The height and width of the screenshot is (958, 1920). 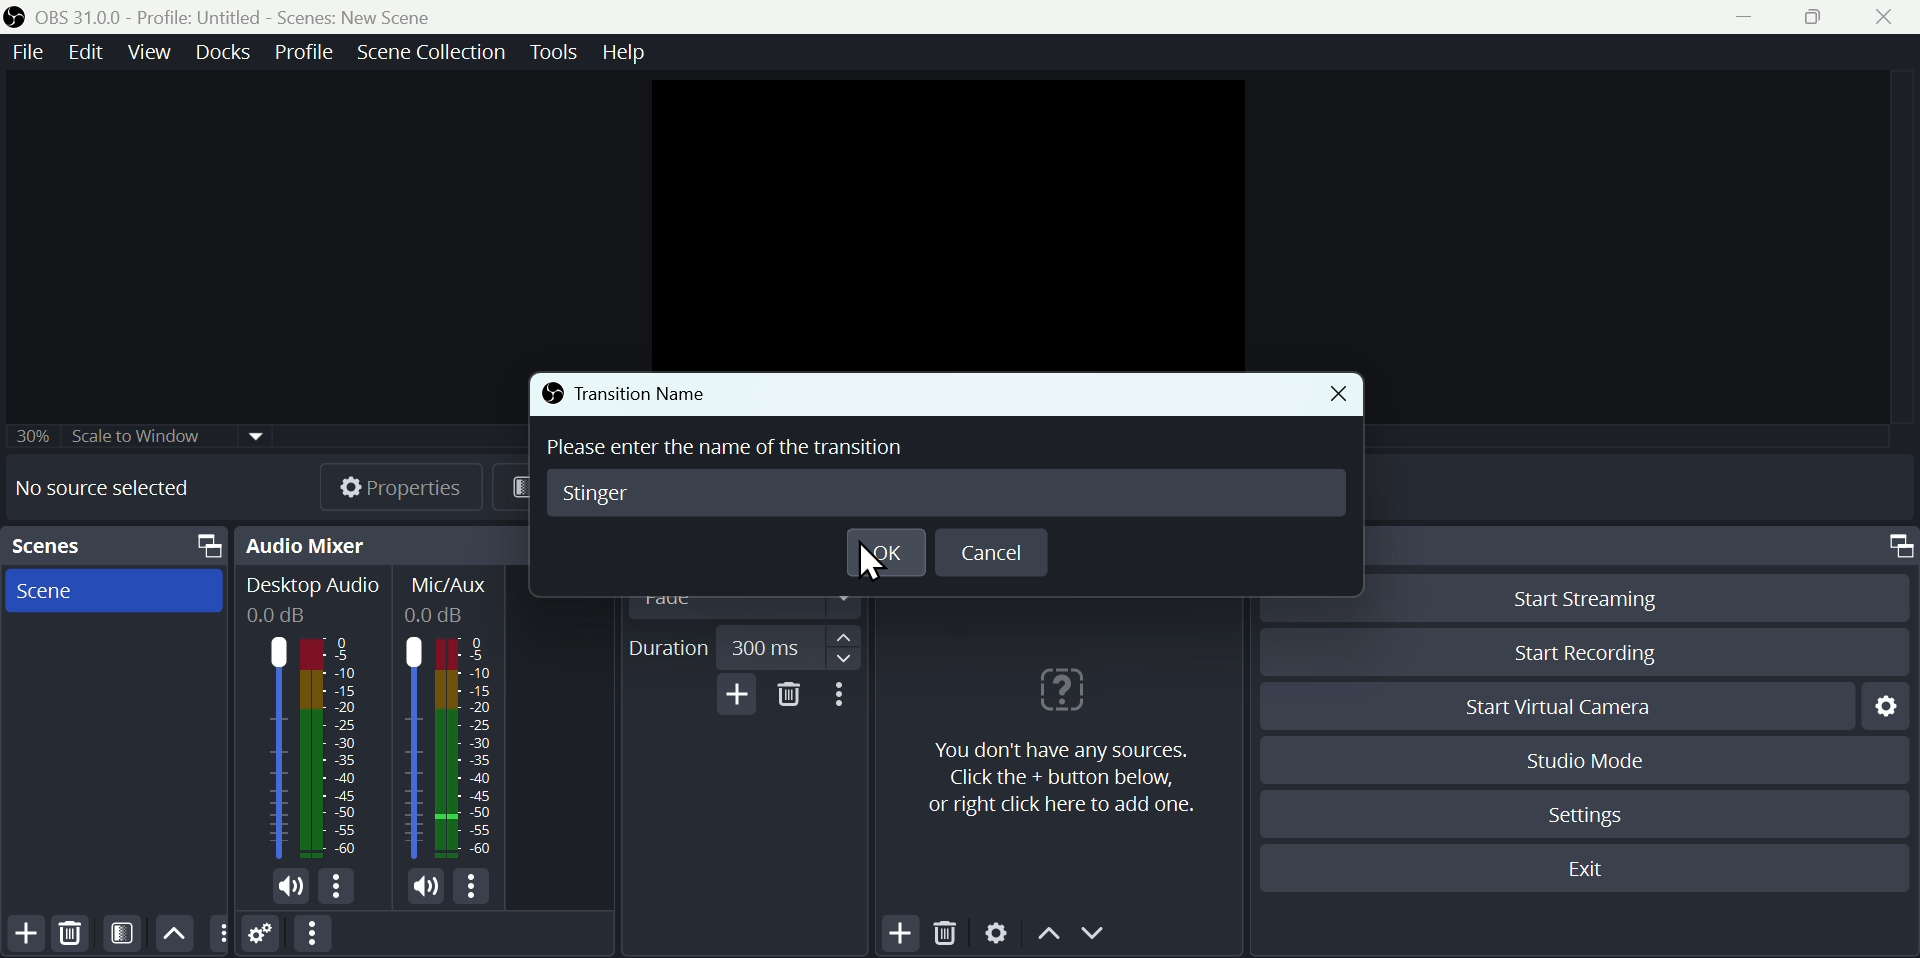 I want to click on volume, so click(x=285, y=888).